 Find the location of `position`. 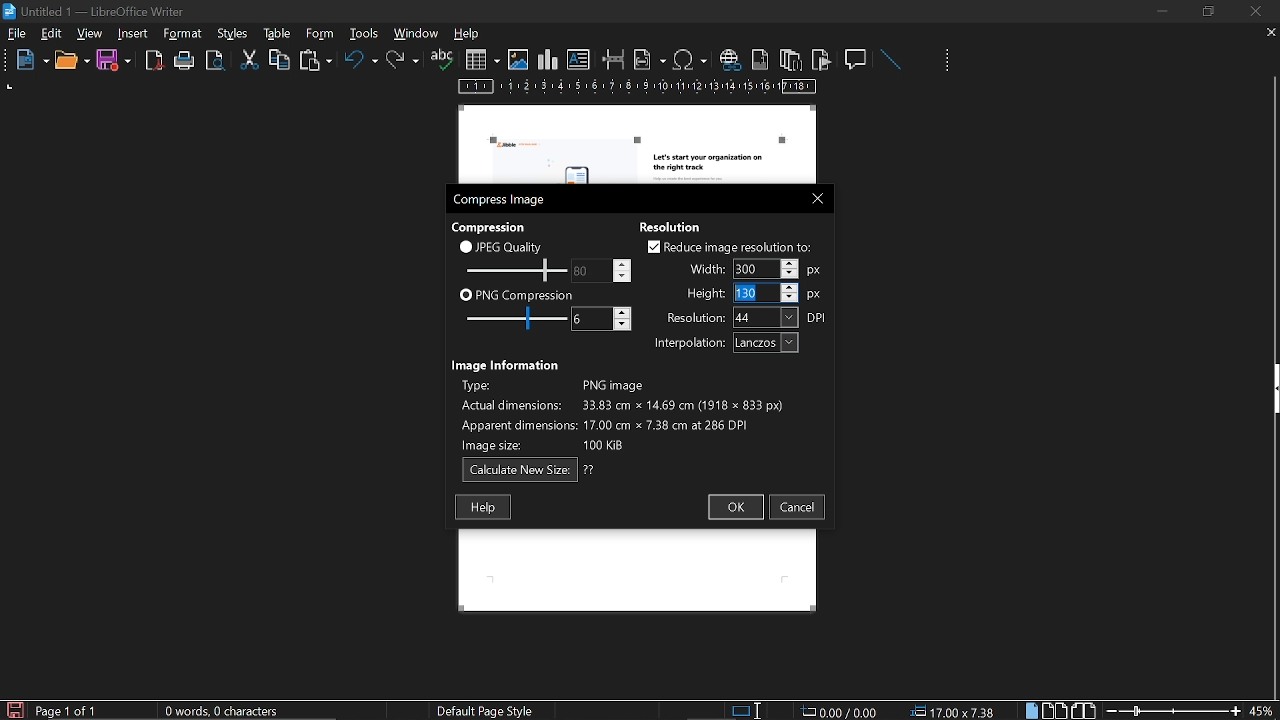

position is located at coordinates (956, 711).